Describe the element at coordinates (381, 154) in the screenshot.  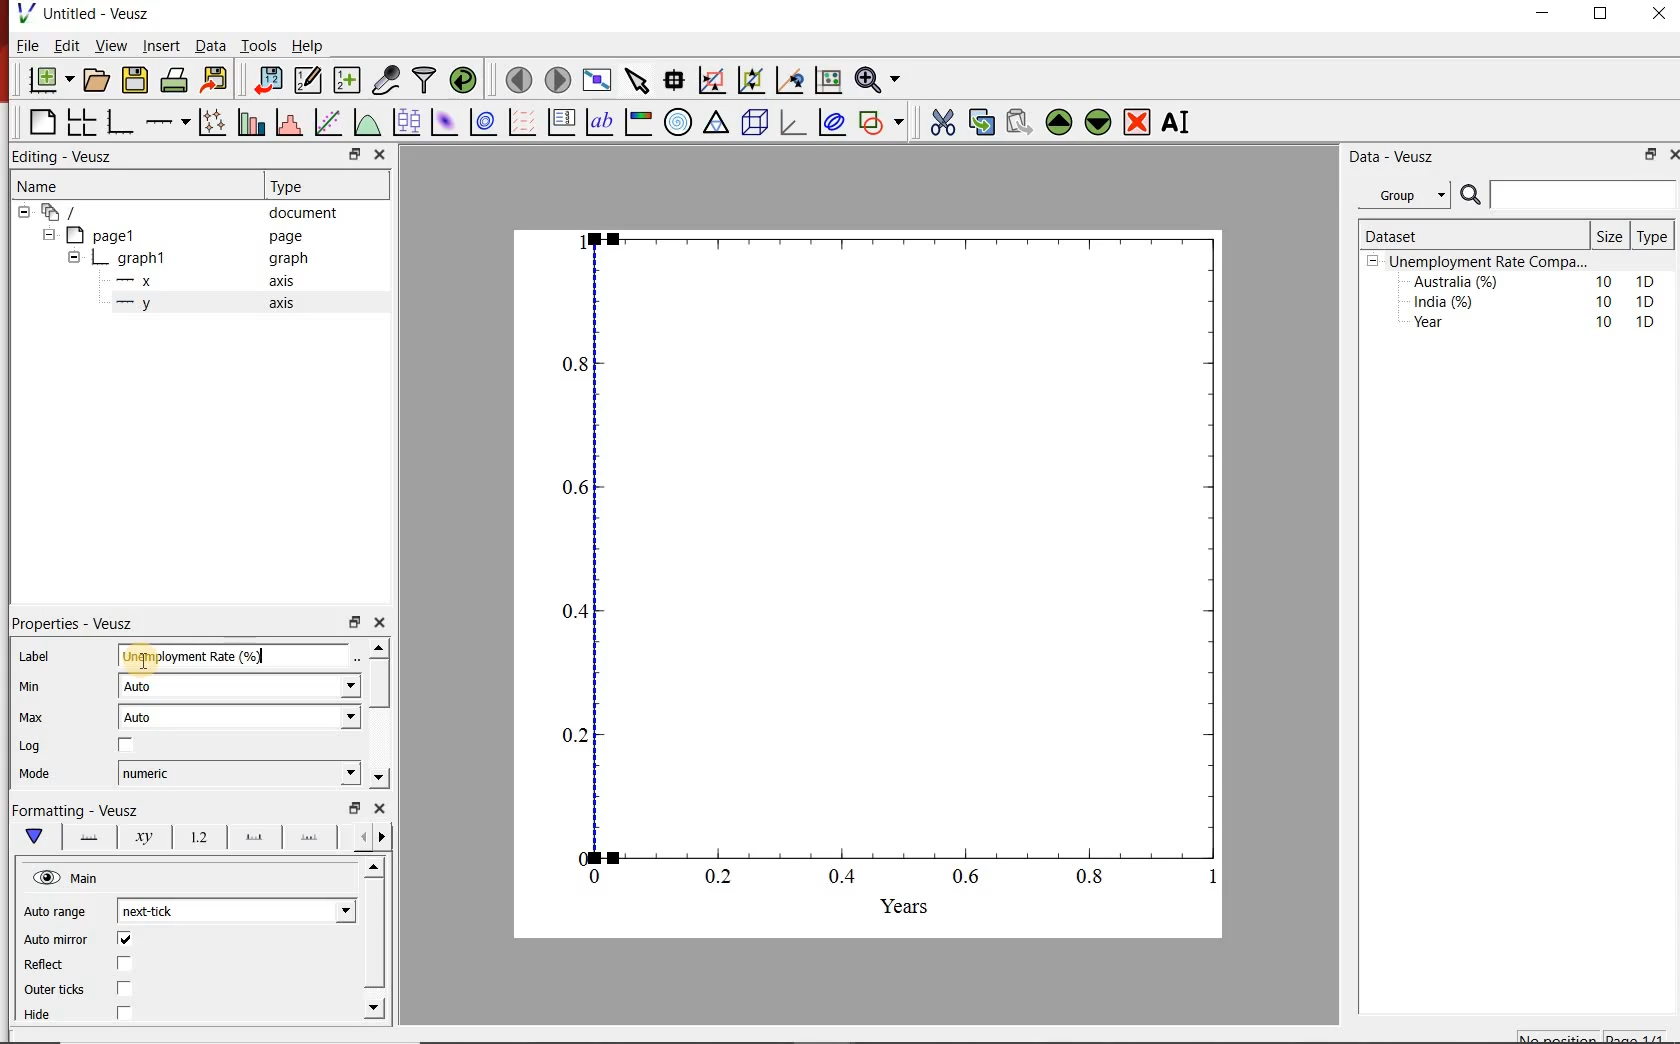
I see `close` at that location.